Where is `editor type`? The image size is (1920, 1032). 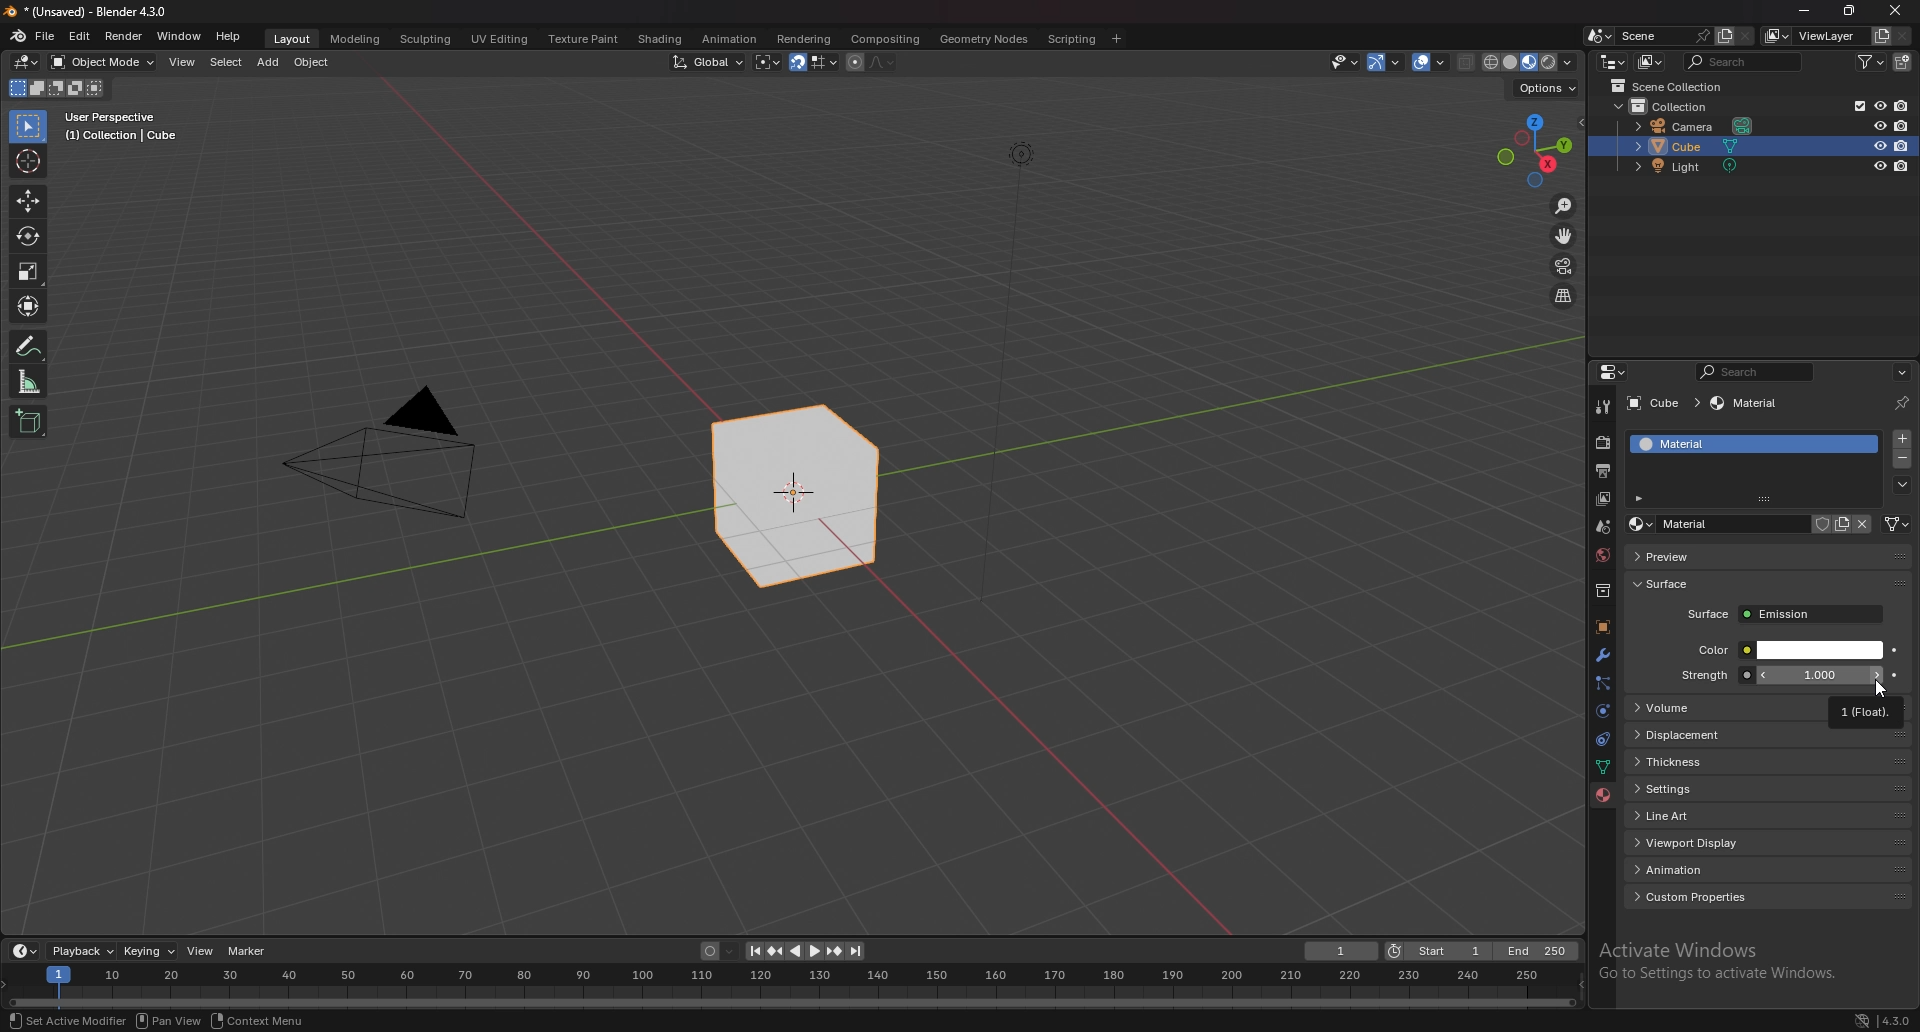 editor type is located at coordinates (1612, 372).